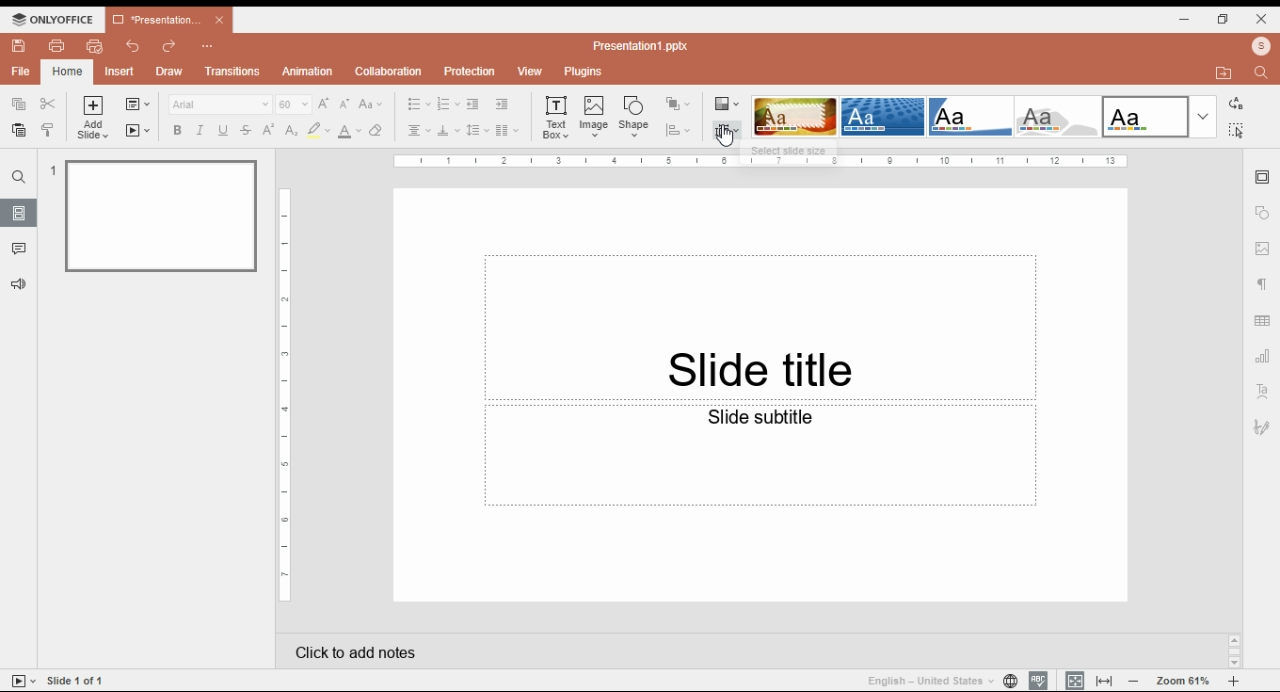 The width and height of the screenshot is (1280, 692). Describe the element at coordinates (198, 130) in the screenshot. I see `italics` at that location.